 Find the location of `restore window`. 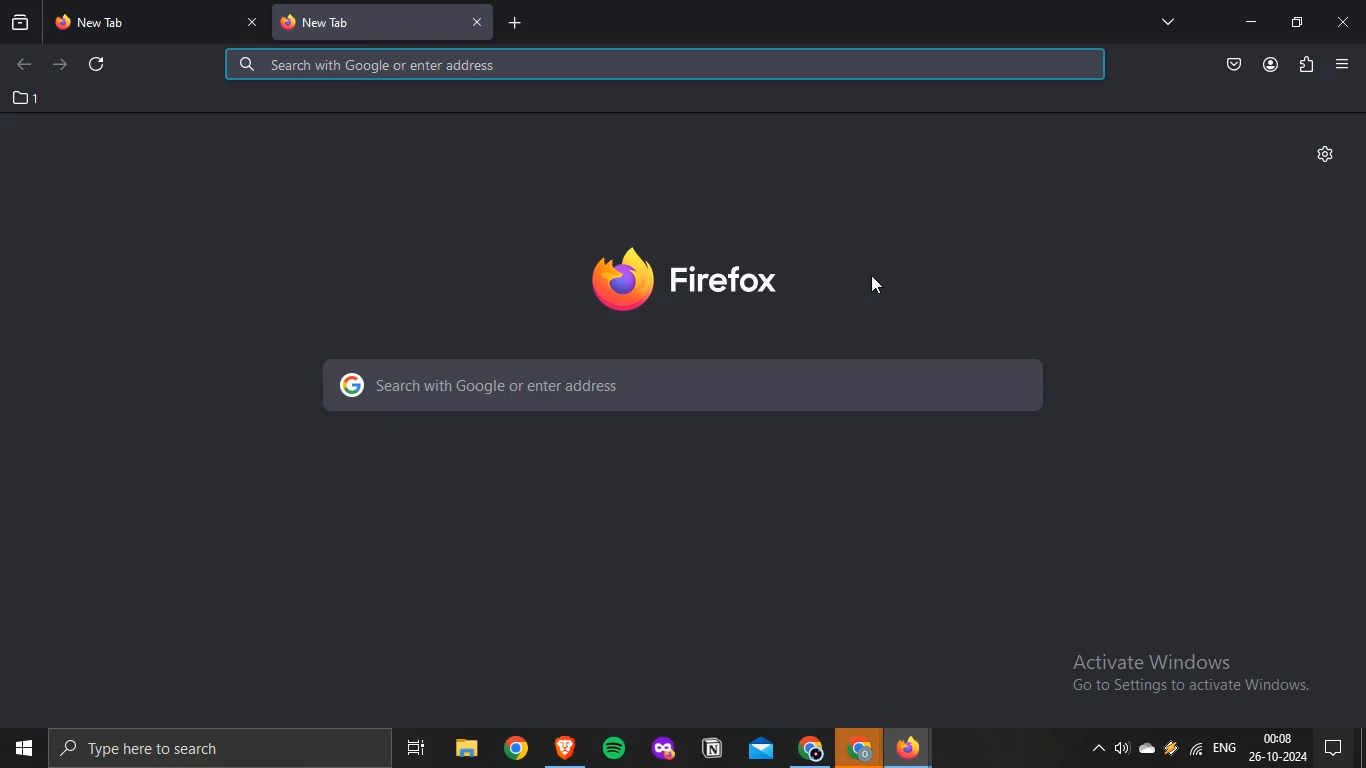

restore window is located at coordinates (1298, 23).